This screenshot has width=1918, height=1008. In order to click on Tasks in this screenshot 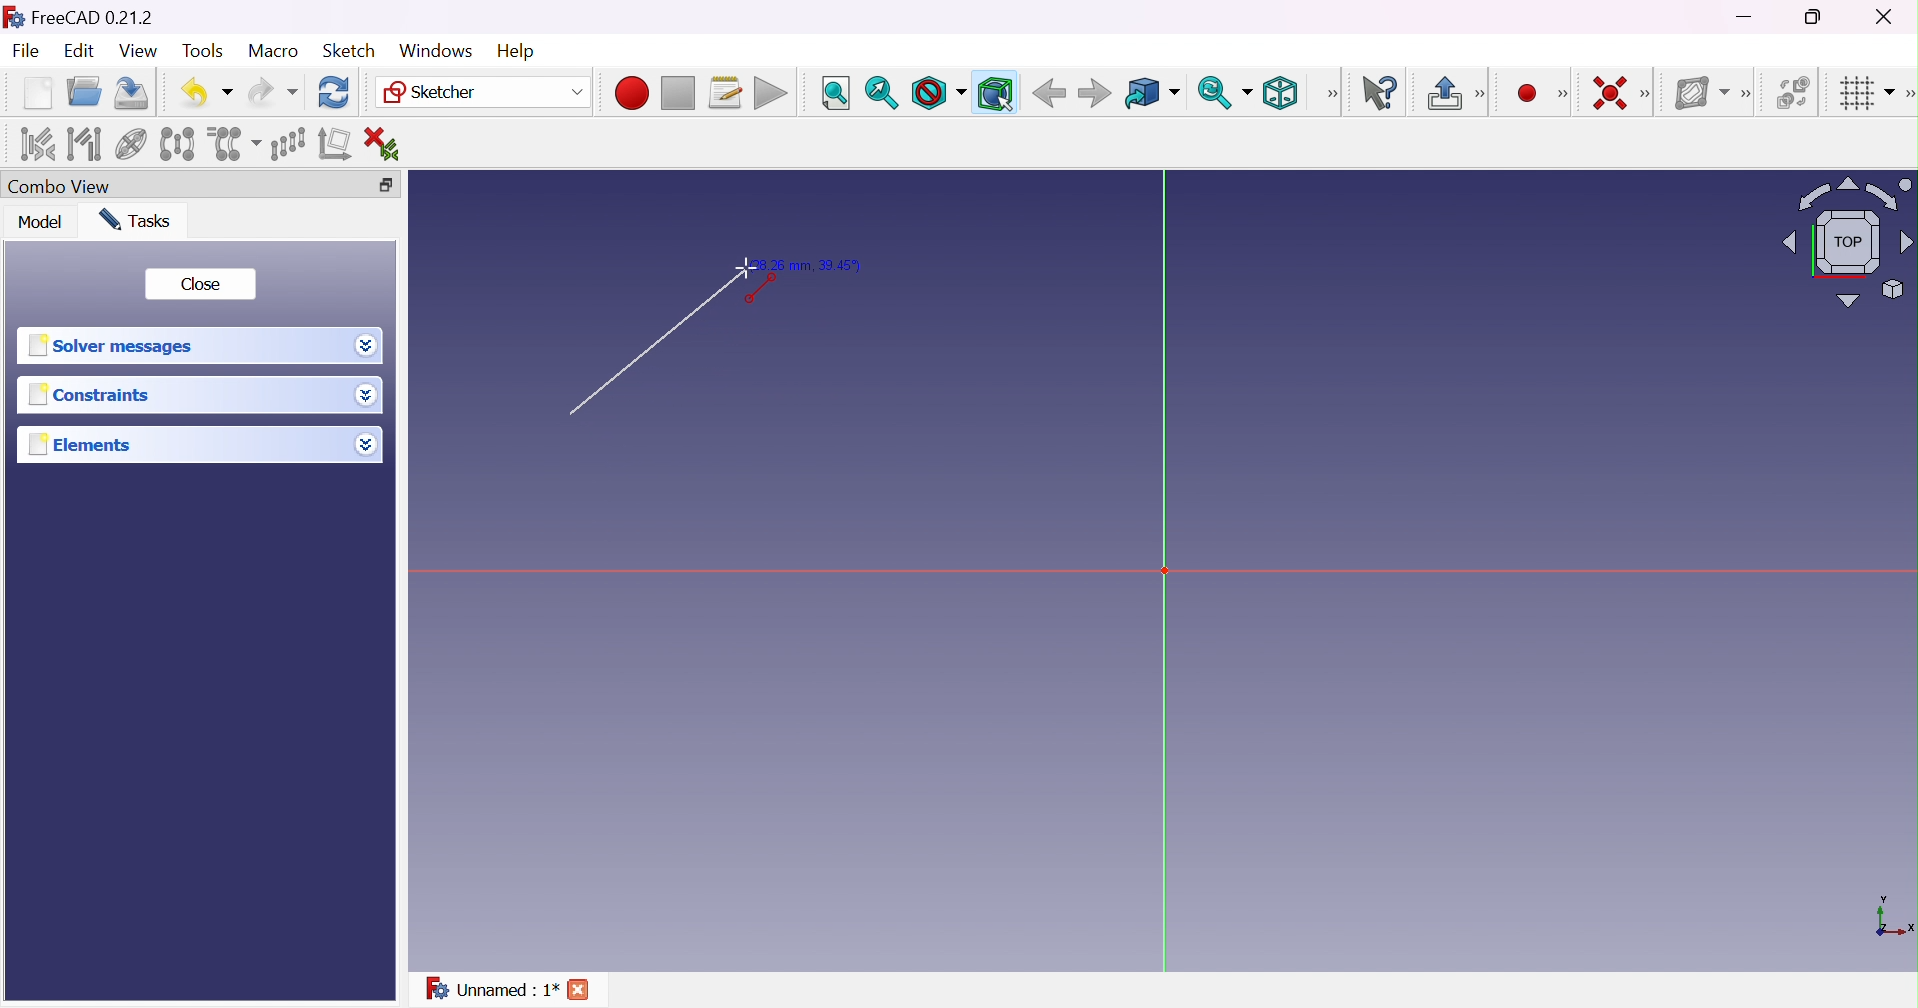, I will do `click(142, 220)`.